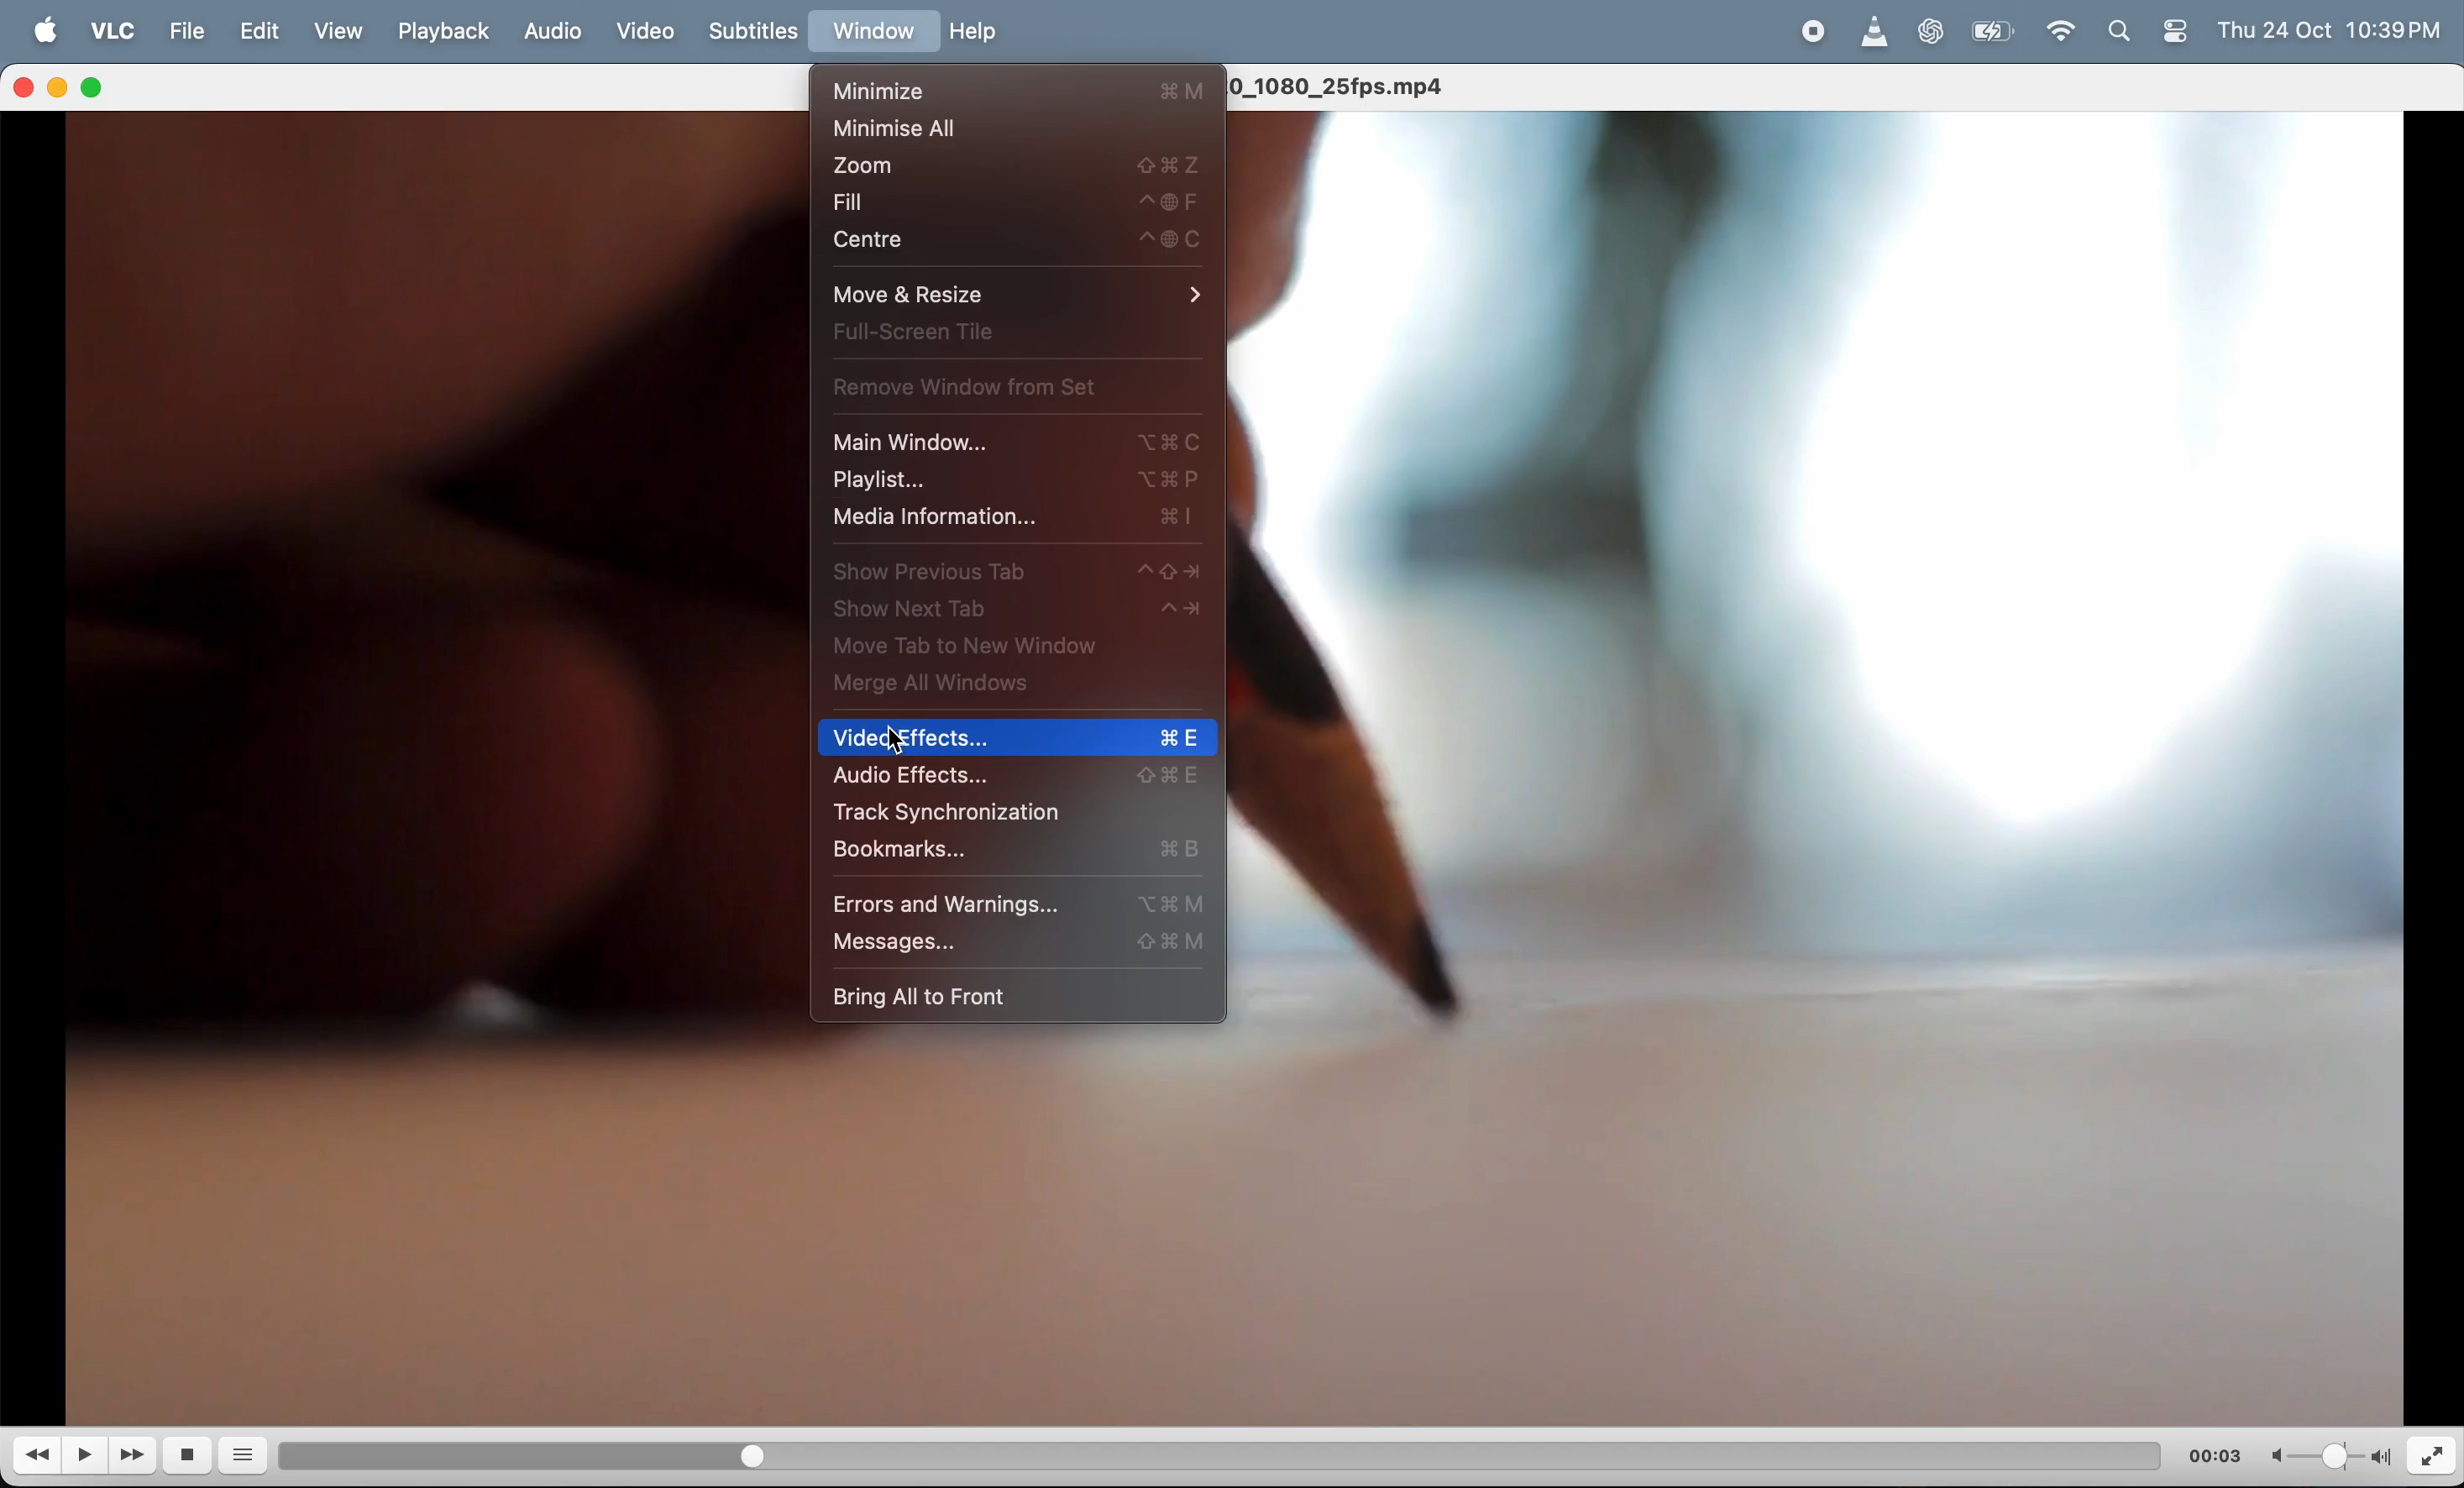 The image size is (2464, 1488). I want to click on move to next tab, so click(998, 648).